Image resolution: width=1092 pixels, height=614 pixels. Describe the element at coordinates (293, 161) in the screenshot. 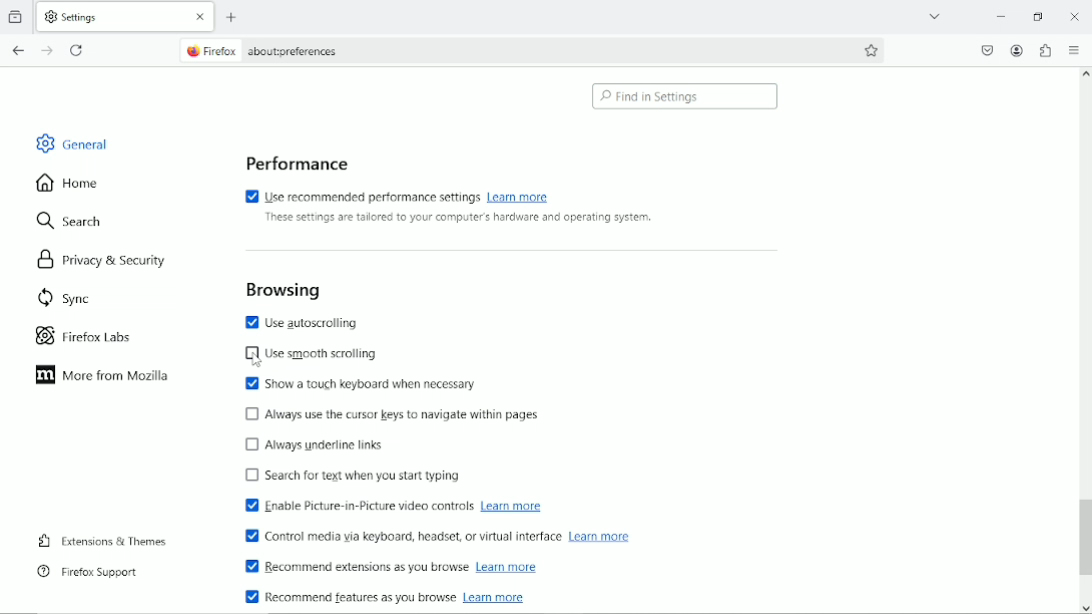

I see `Performance` at that location.